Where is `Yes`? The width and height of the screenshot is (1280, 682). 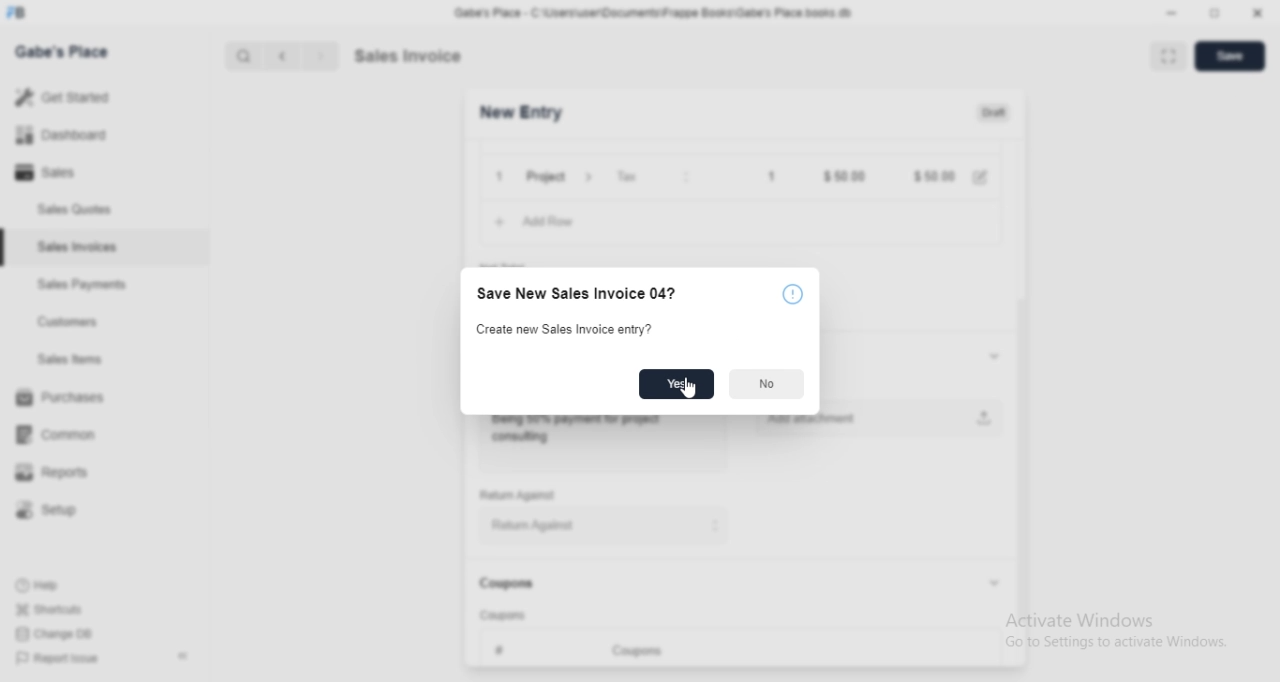 Yes is located at coordinates (677, 384).